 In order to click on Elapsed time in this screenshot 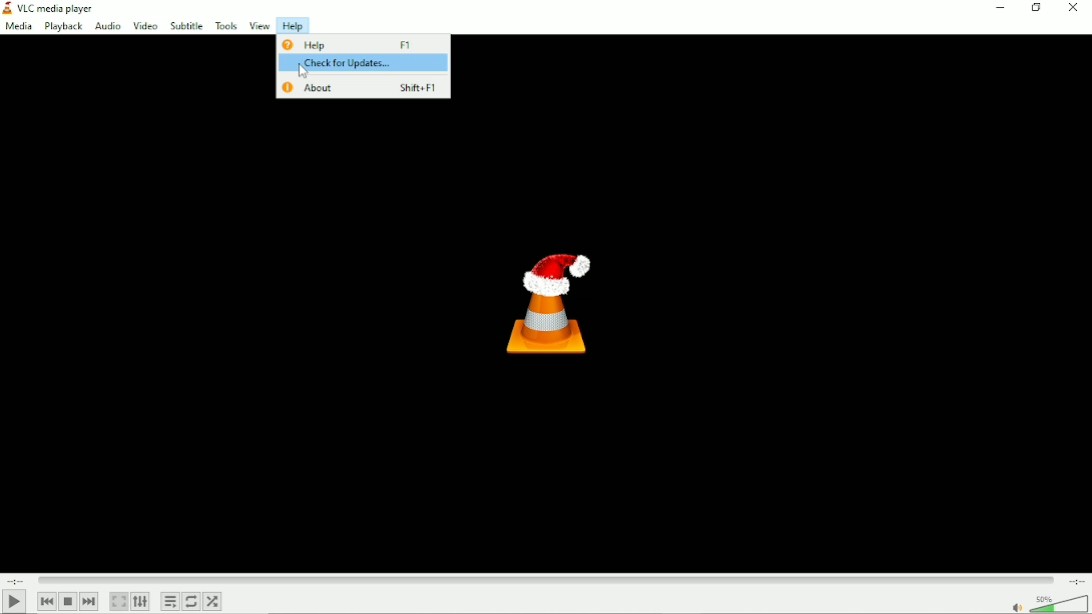, I will do `click(16, 579)`.